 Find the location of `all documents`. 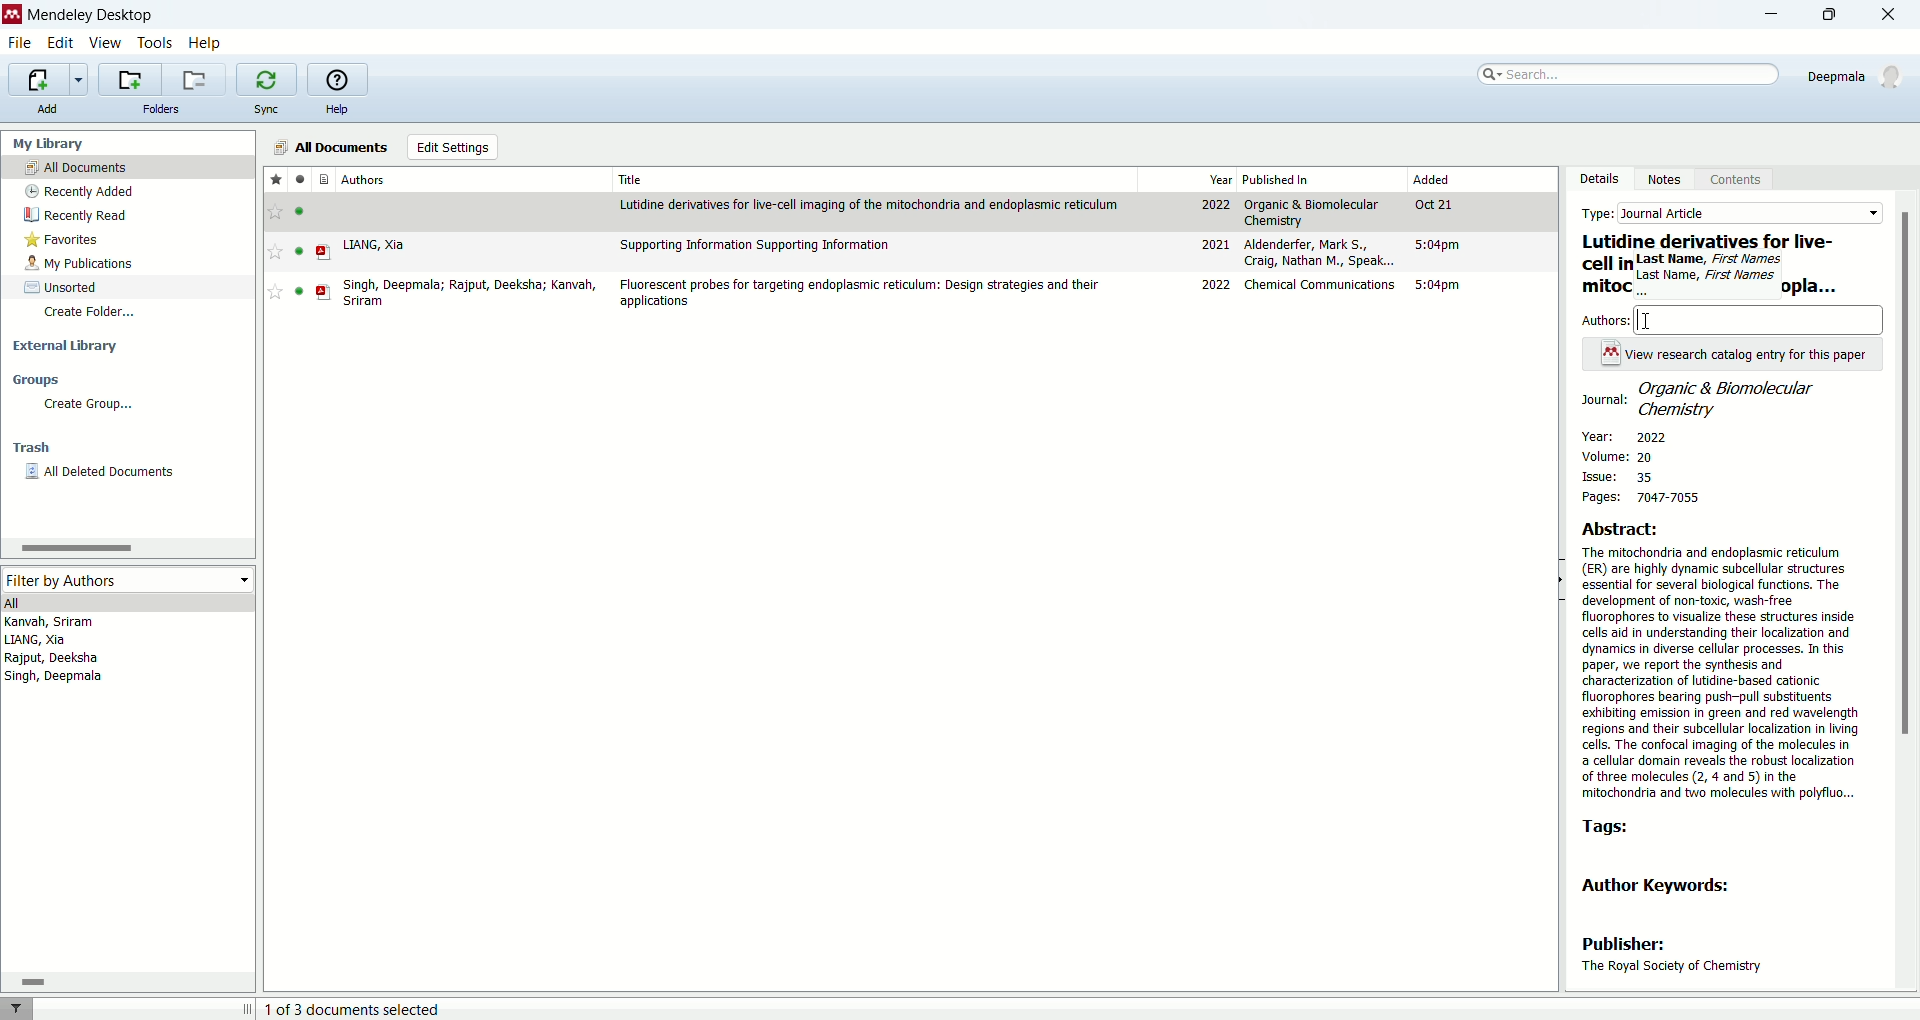

all documents is located at coordinates (131, 169).